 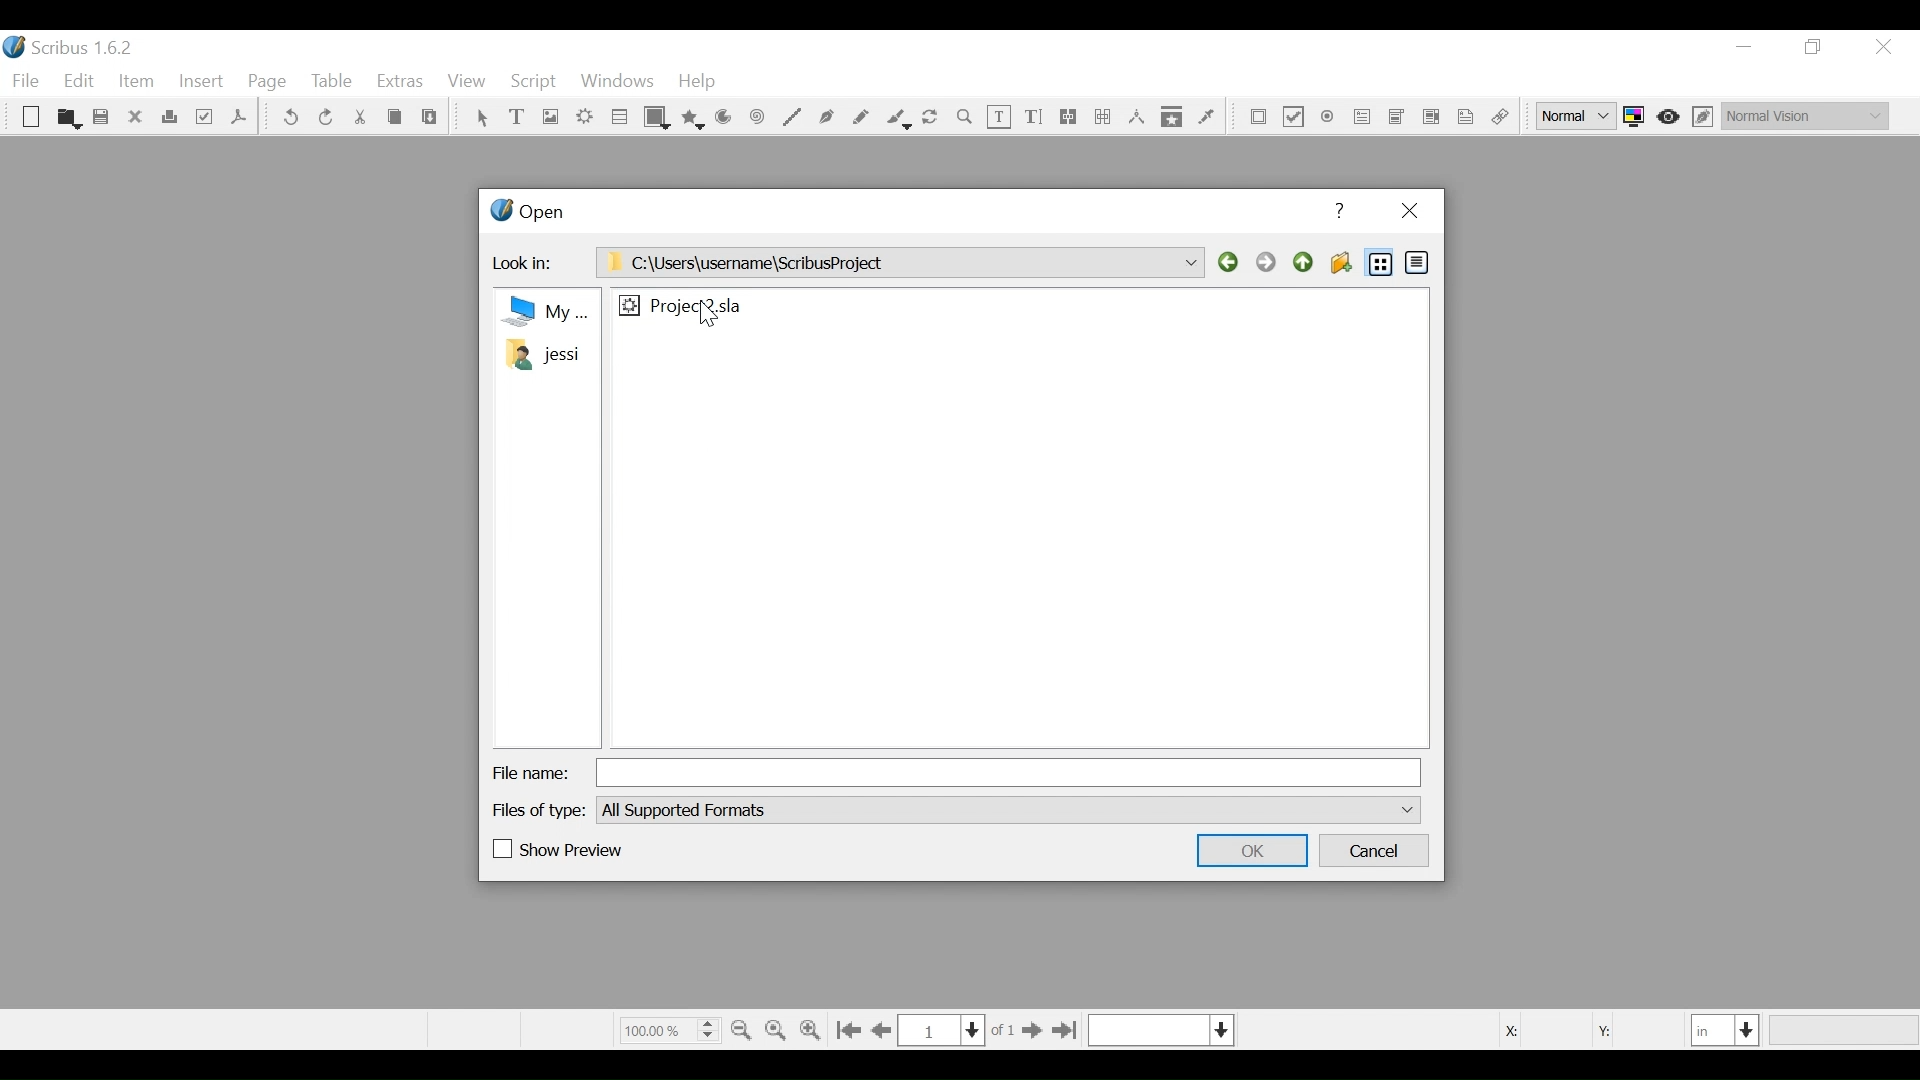 What do you see at coordinates (1007, 809) in the screenshot?
I see `File of type dropdown menu` at bounding box center [1007, 809].